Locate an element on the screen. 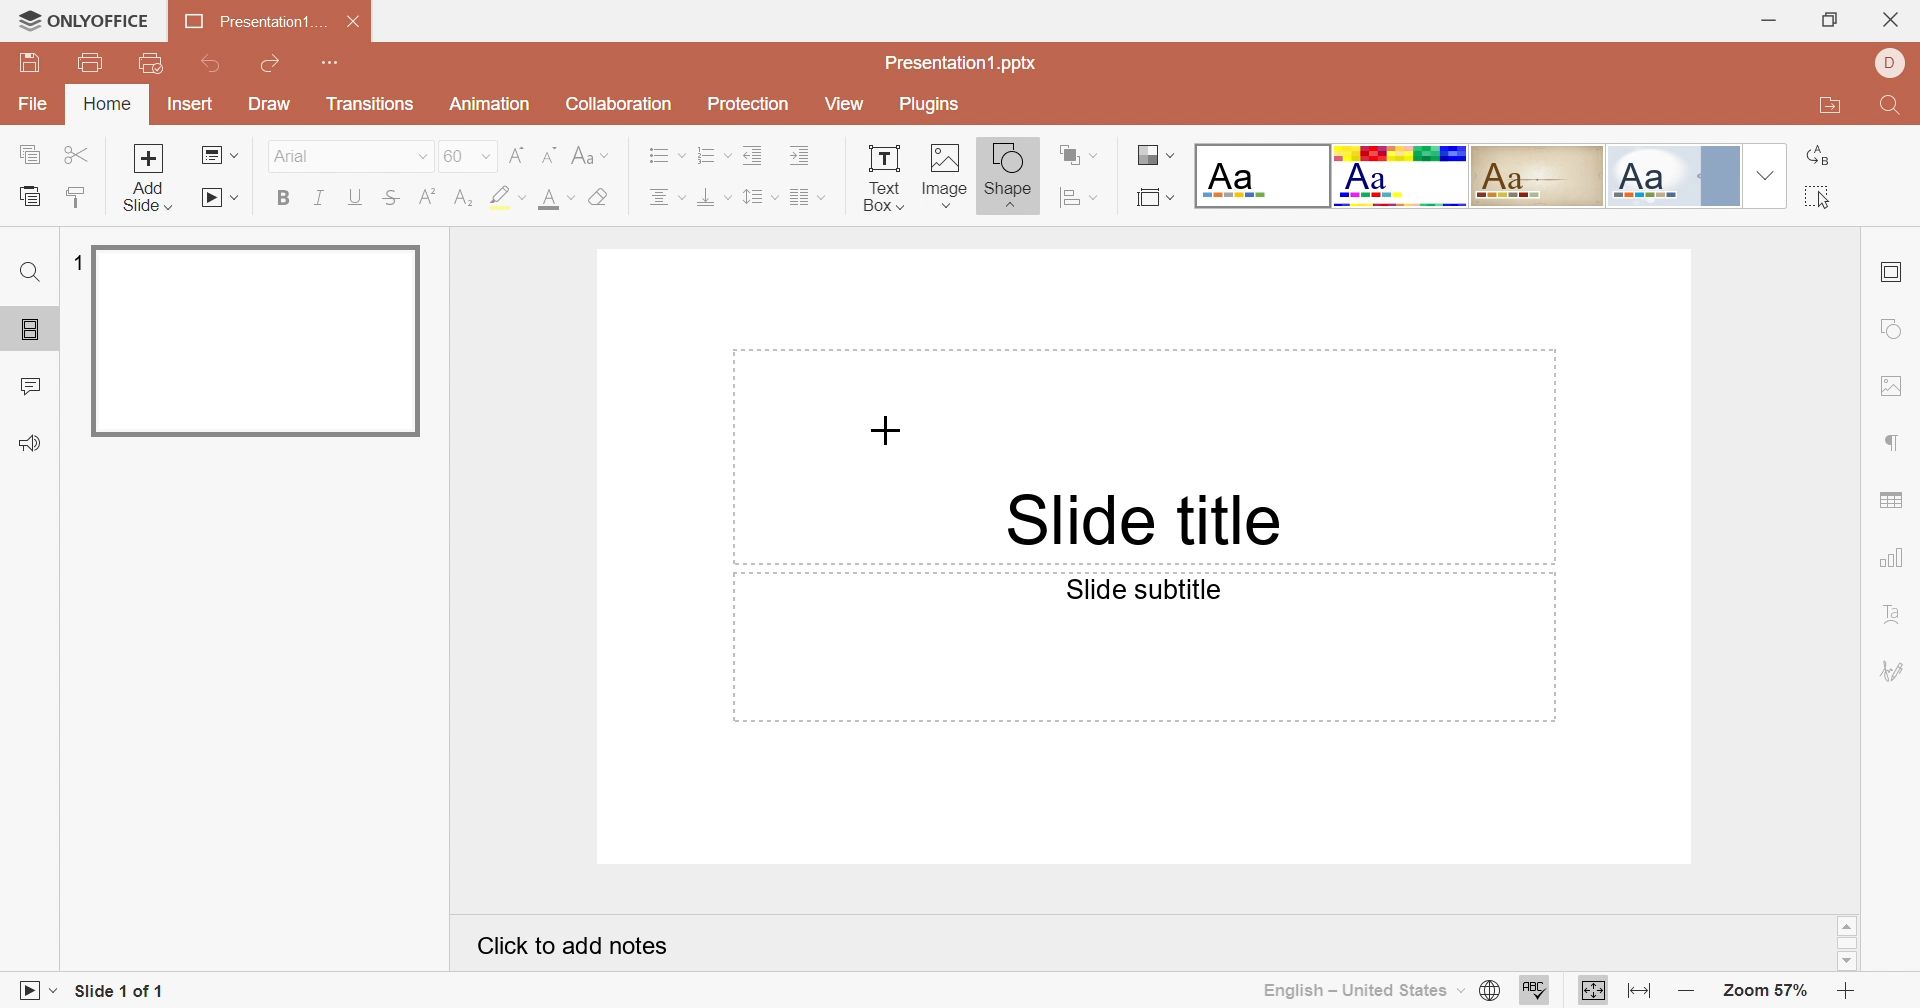  Redo is located at coordinates (268, 65).